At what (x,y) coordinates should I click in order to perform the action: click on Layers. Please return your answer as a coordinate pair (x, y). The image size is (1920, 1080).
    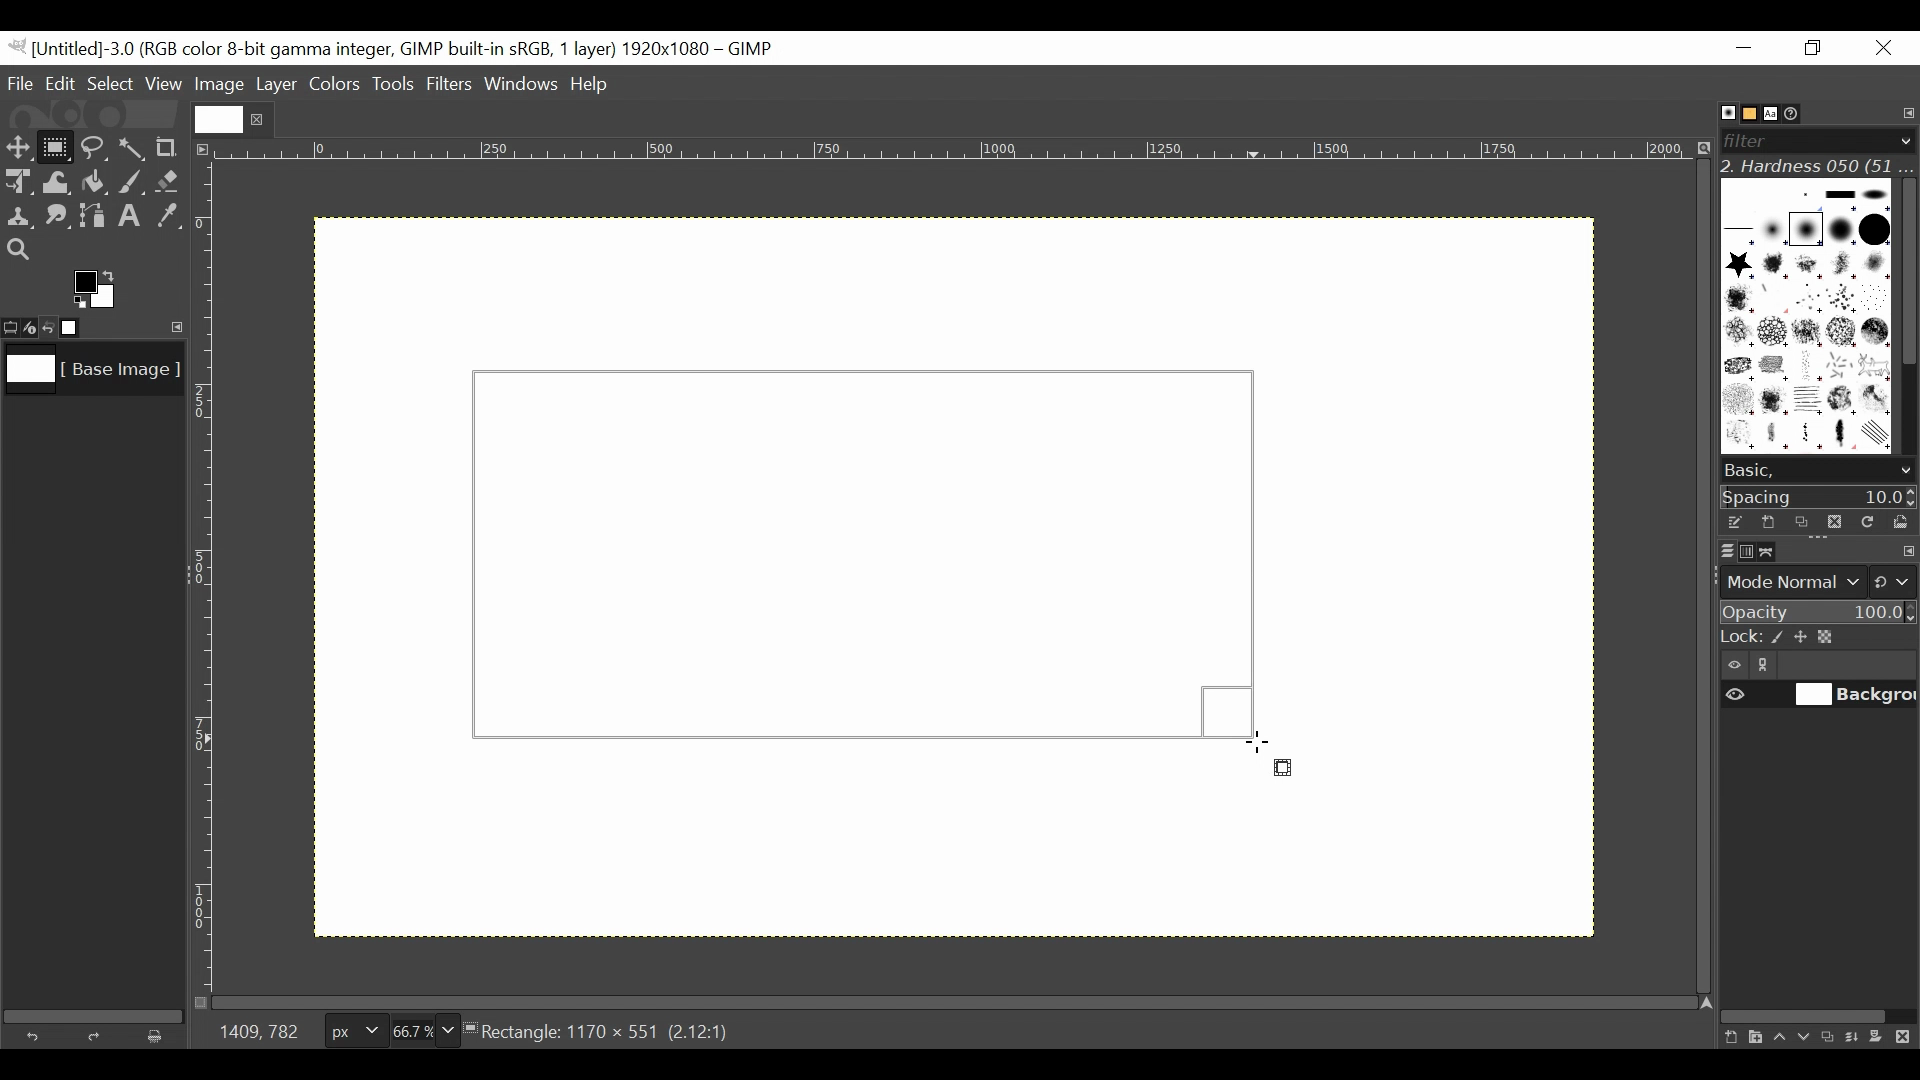
    Looking at the image, I should click on (1715, 550).